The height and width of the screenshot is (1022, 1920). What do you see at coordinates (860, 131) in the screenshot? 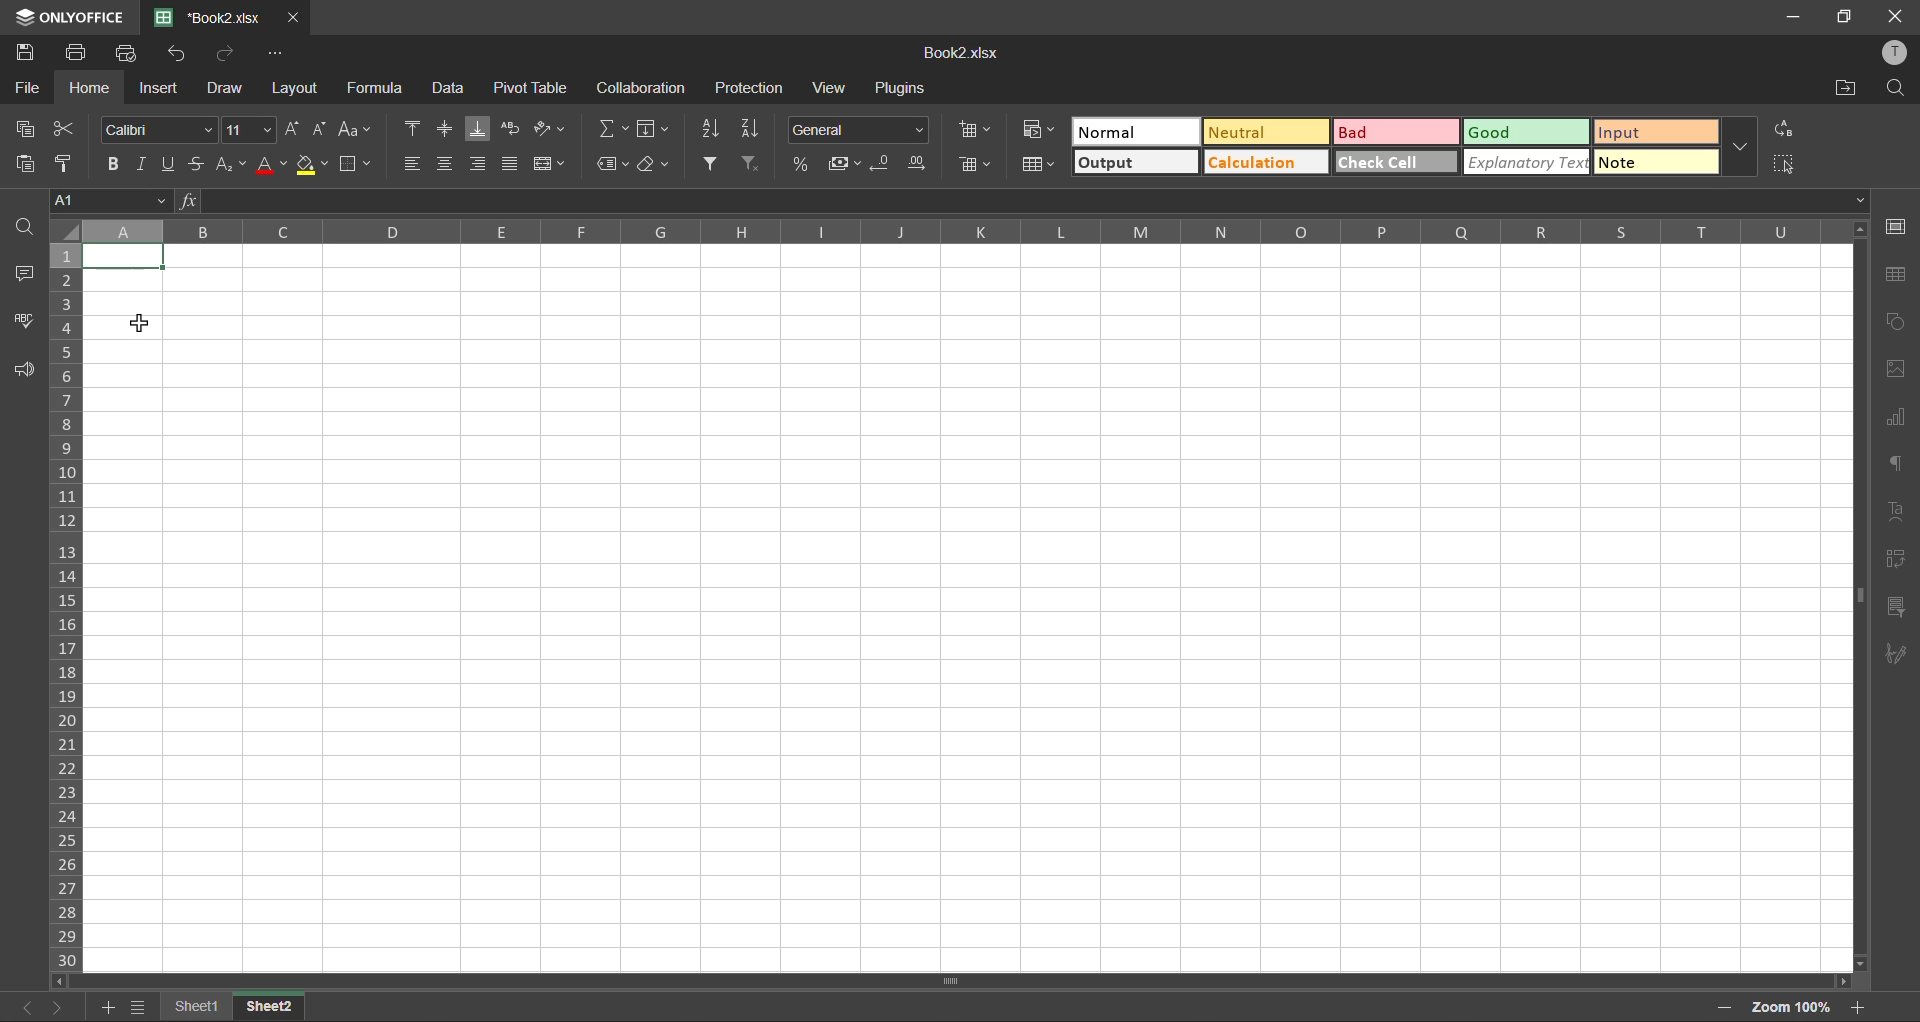
I see `number format` at bounding box center [860, 131].